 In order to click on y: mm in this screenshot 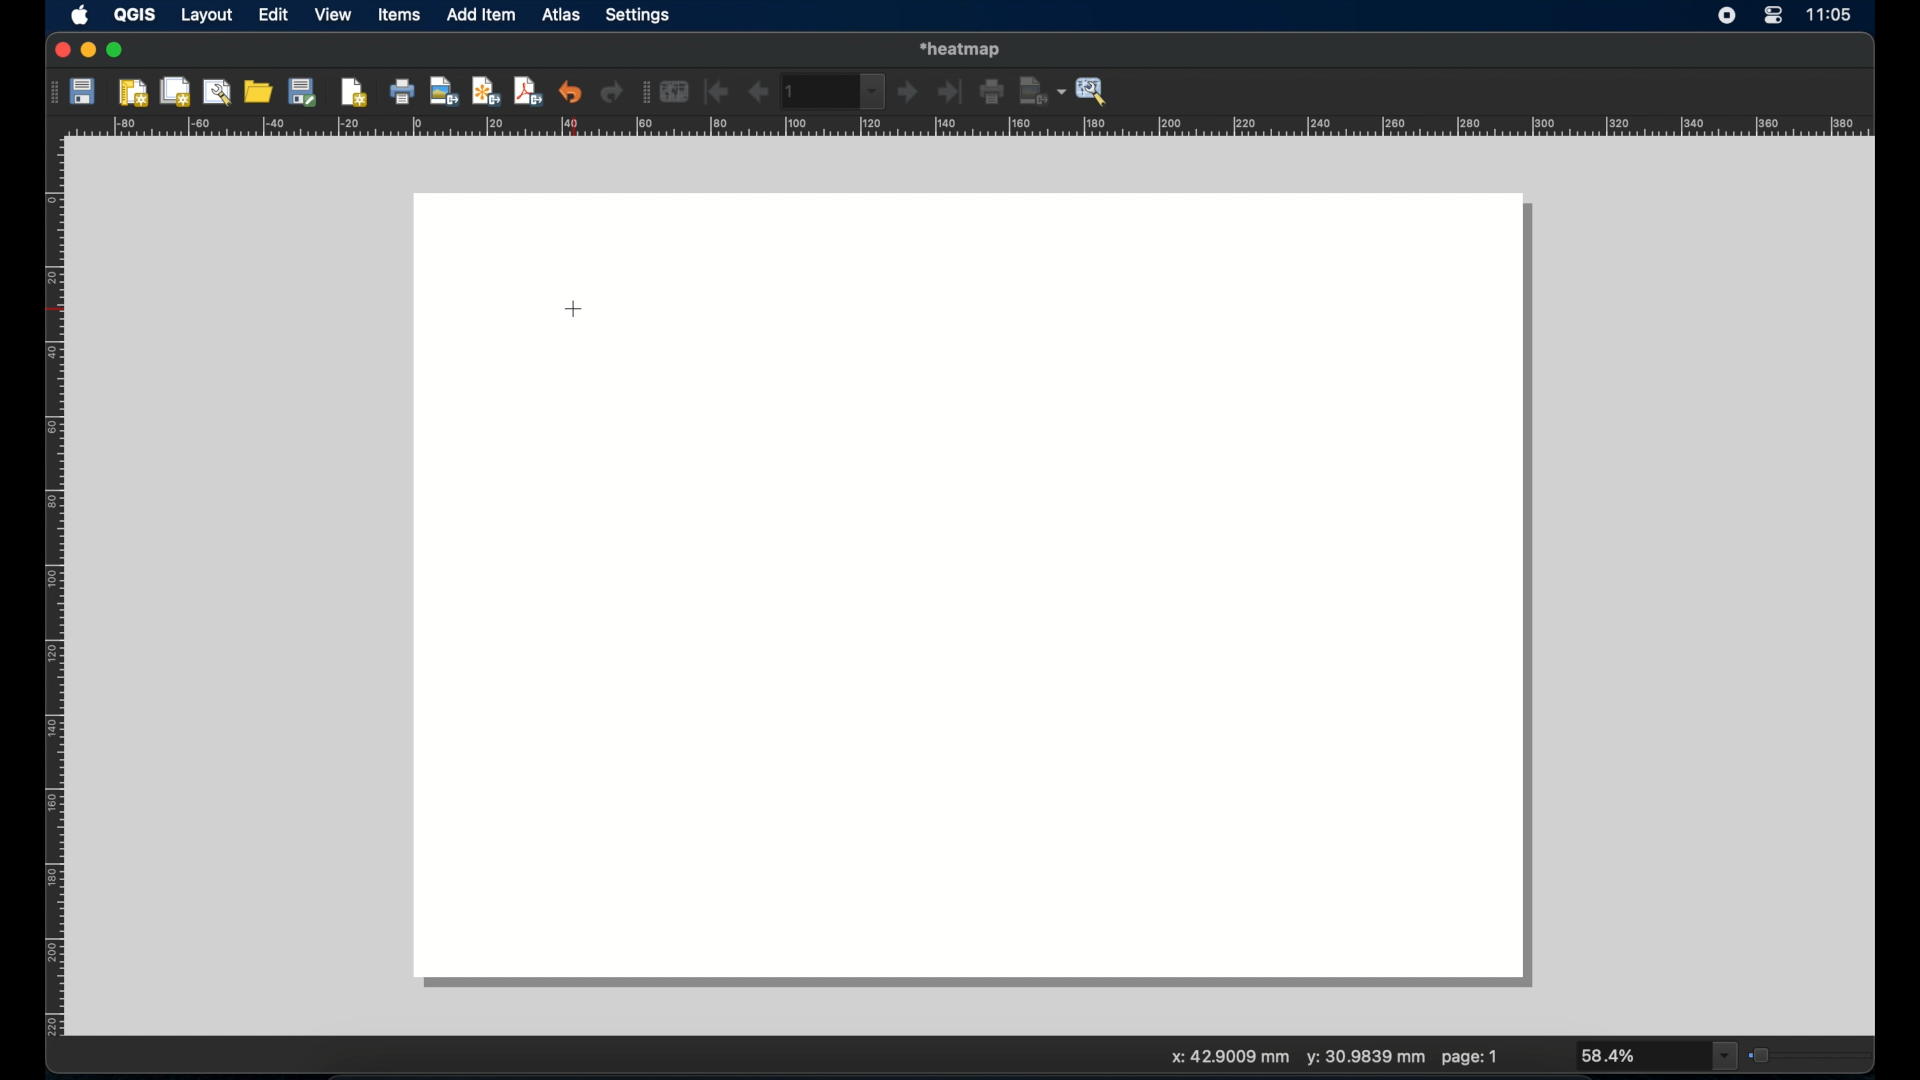, I will do `click(1363, 1059)`.